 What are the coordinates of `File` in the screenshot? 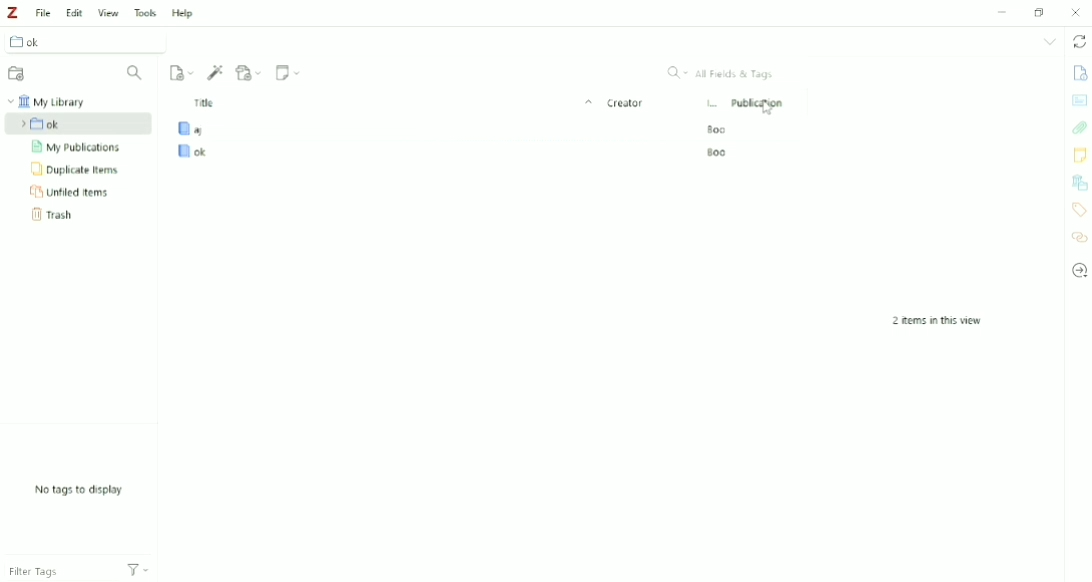 It's located at (43, 12).